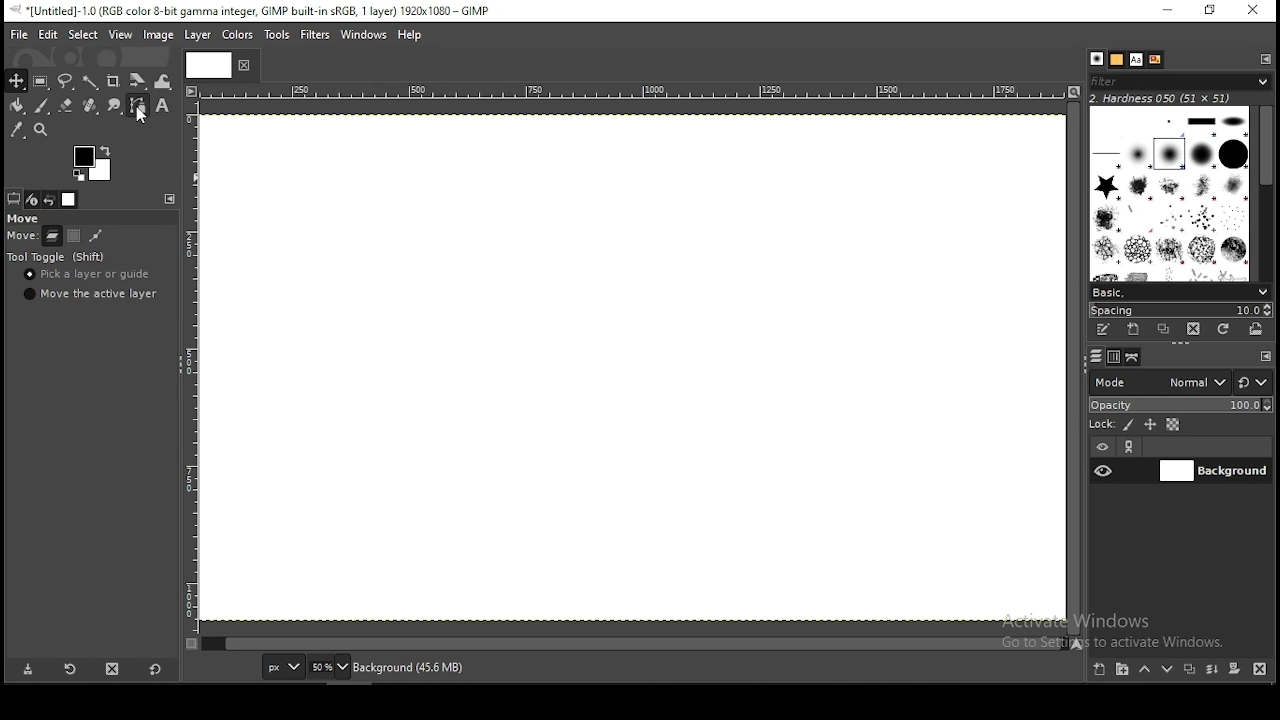  I want to click on help, so click(412, 33).